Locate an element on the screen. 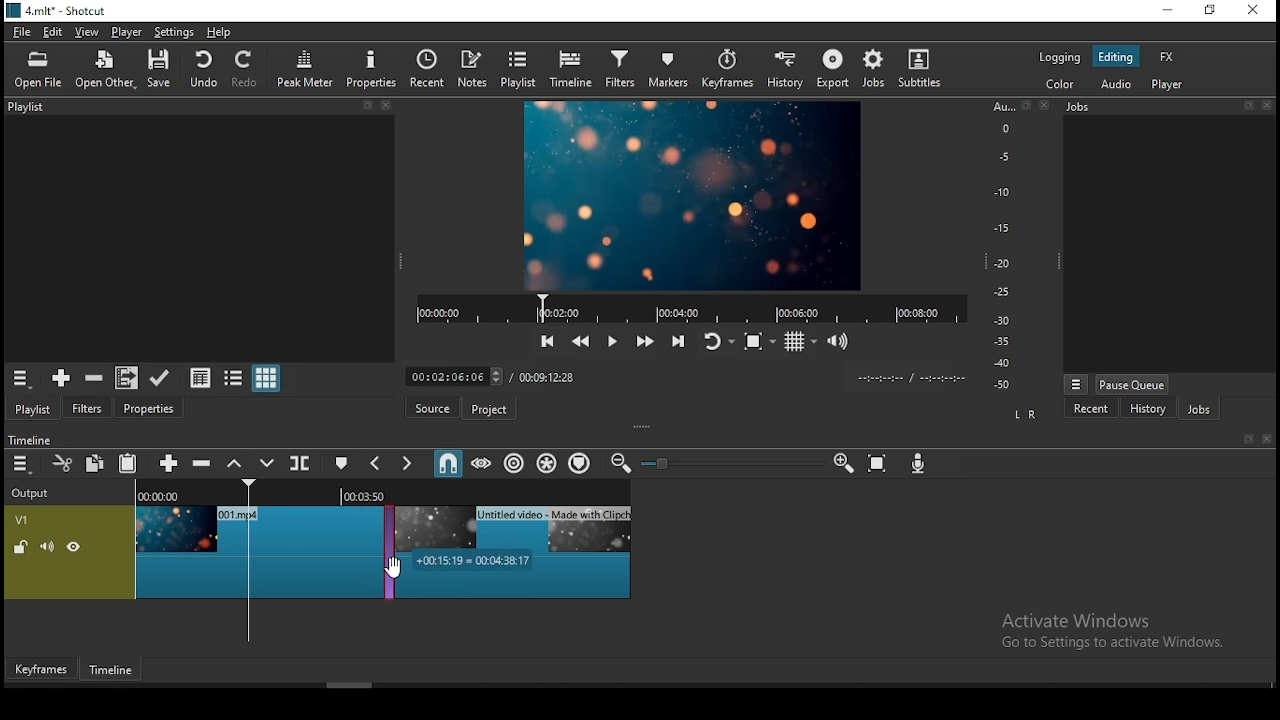 This screenshot has width=1280, height=720. toggle zoom is located at coordinates (758, 342).